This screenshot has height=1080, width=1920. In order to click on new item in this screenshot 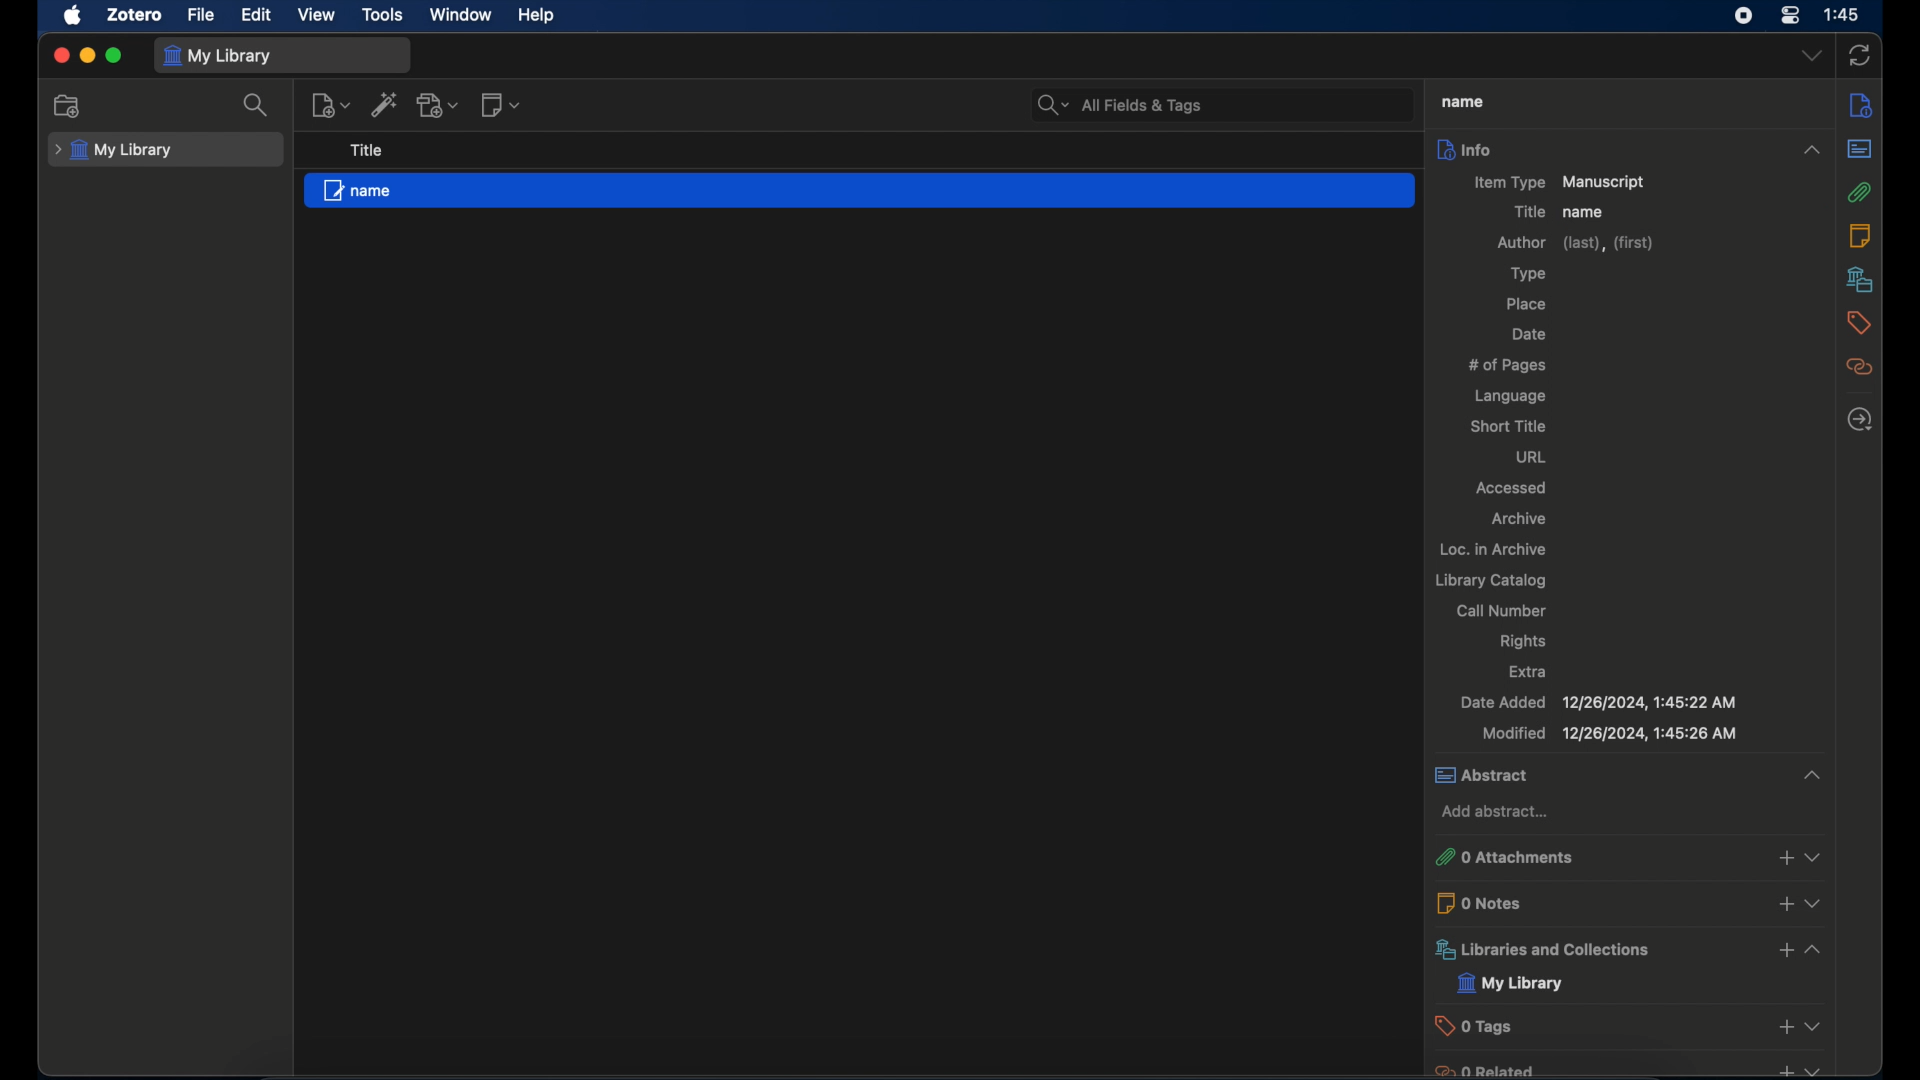, I will do `click(330, 105)`.